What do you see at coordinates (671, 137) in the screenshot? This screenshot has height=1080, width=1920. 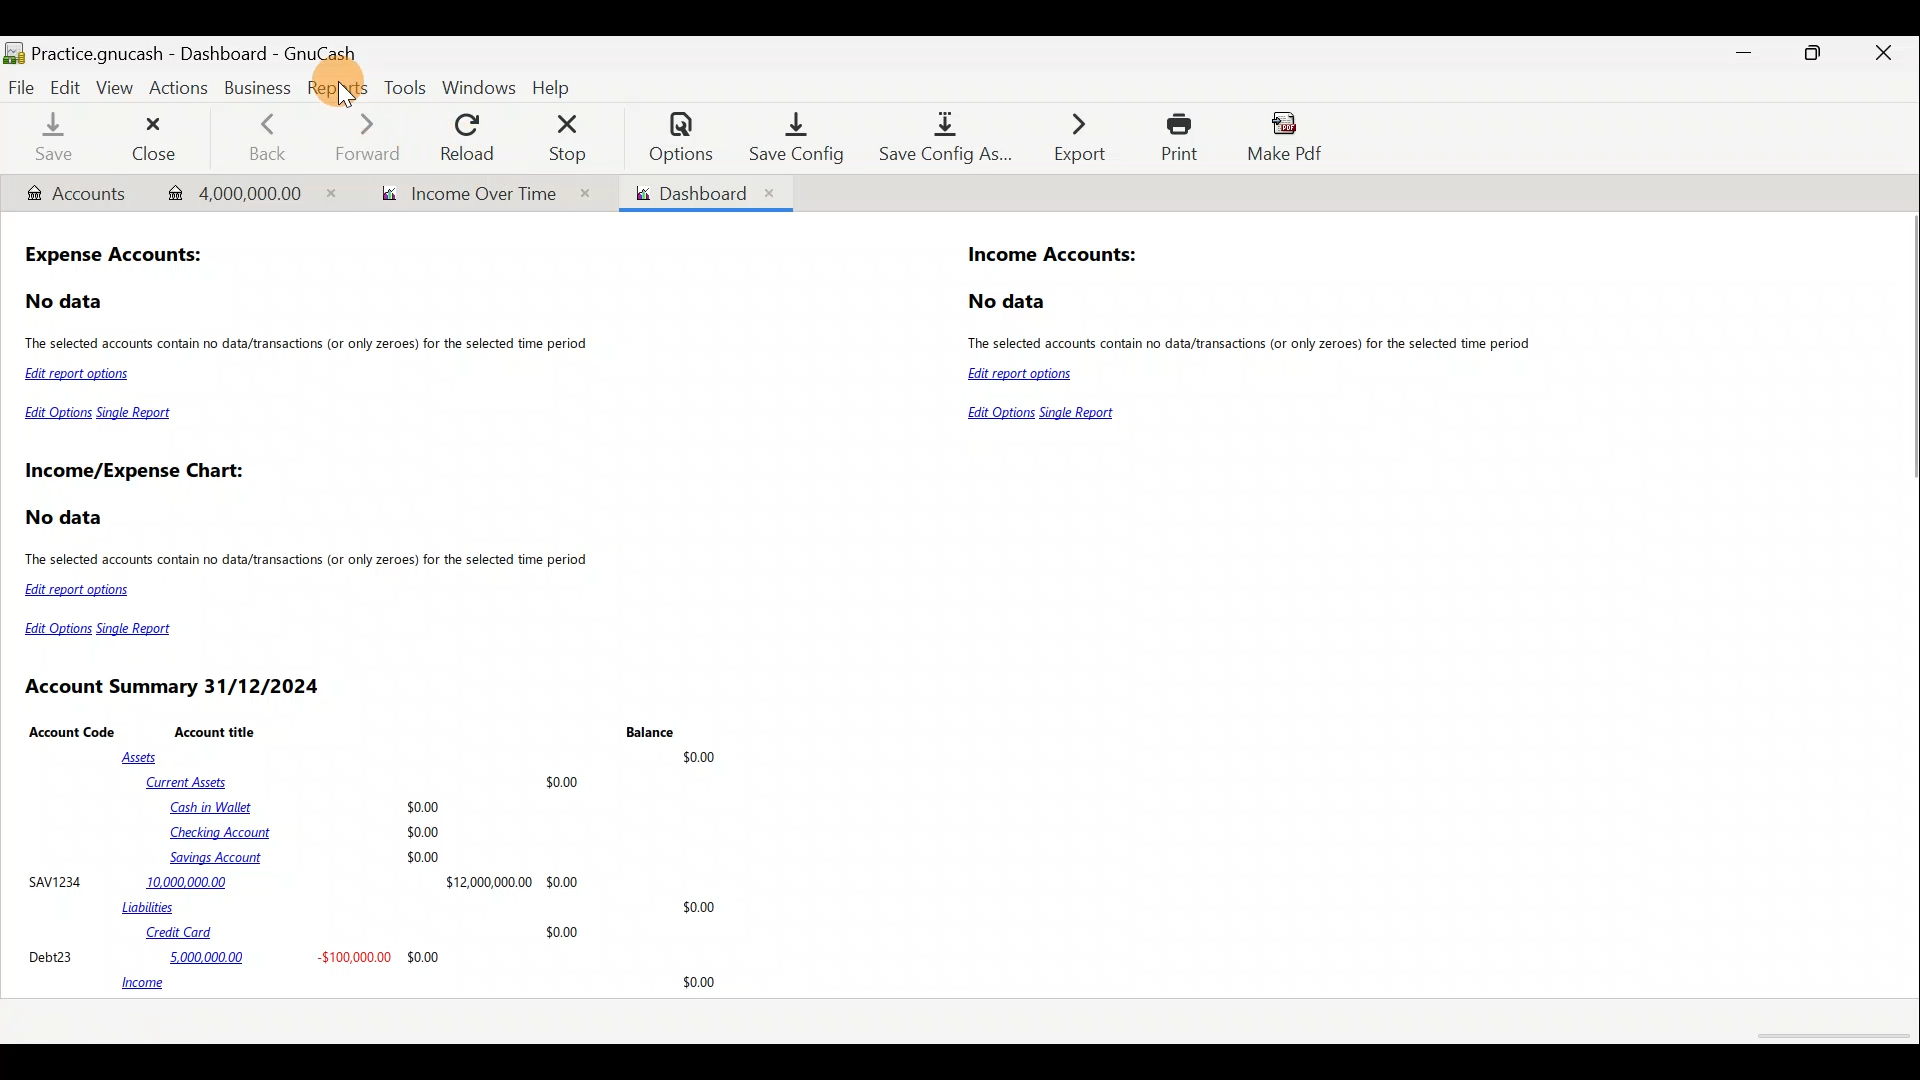 I see `Options` at bounding box center [671, 137].